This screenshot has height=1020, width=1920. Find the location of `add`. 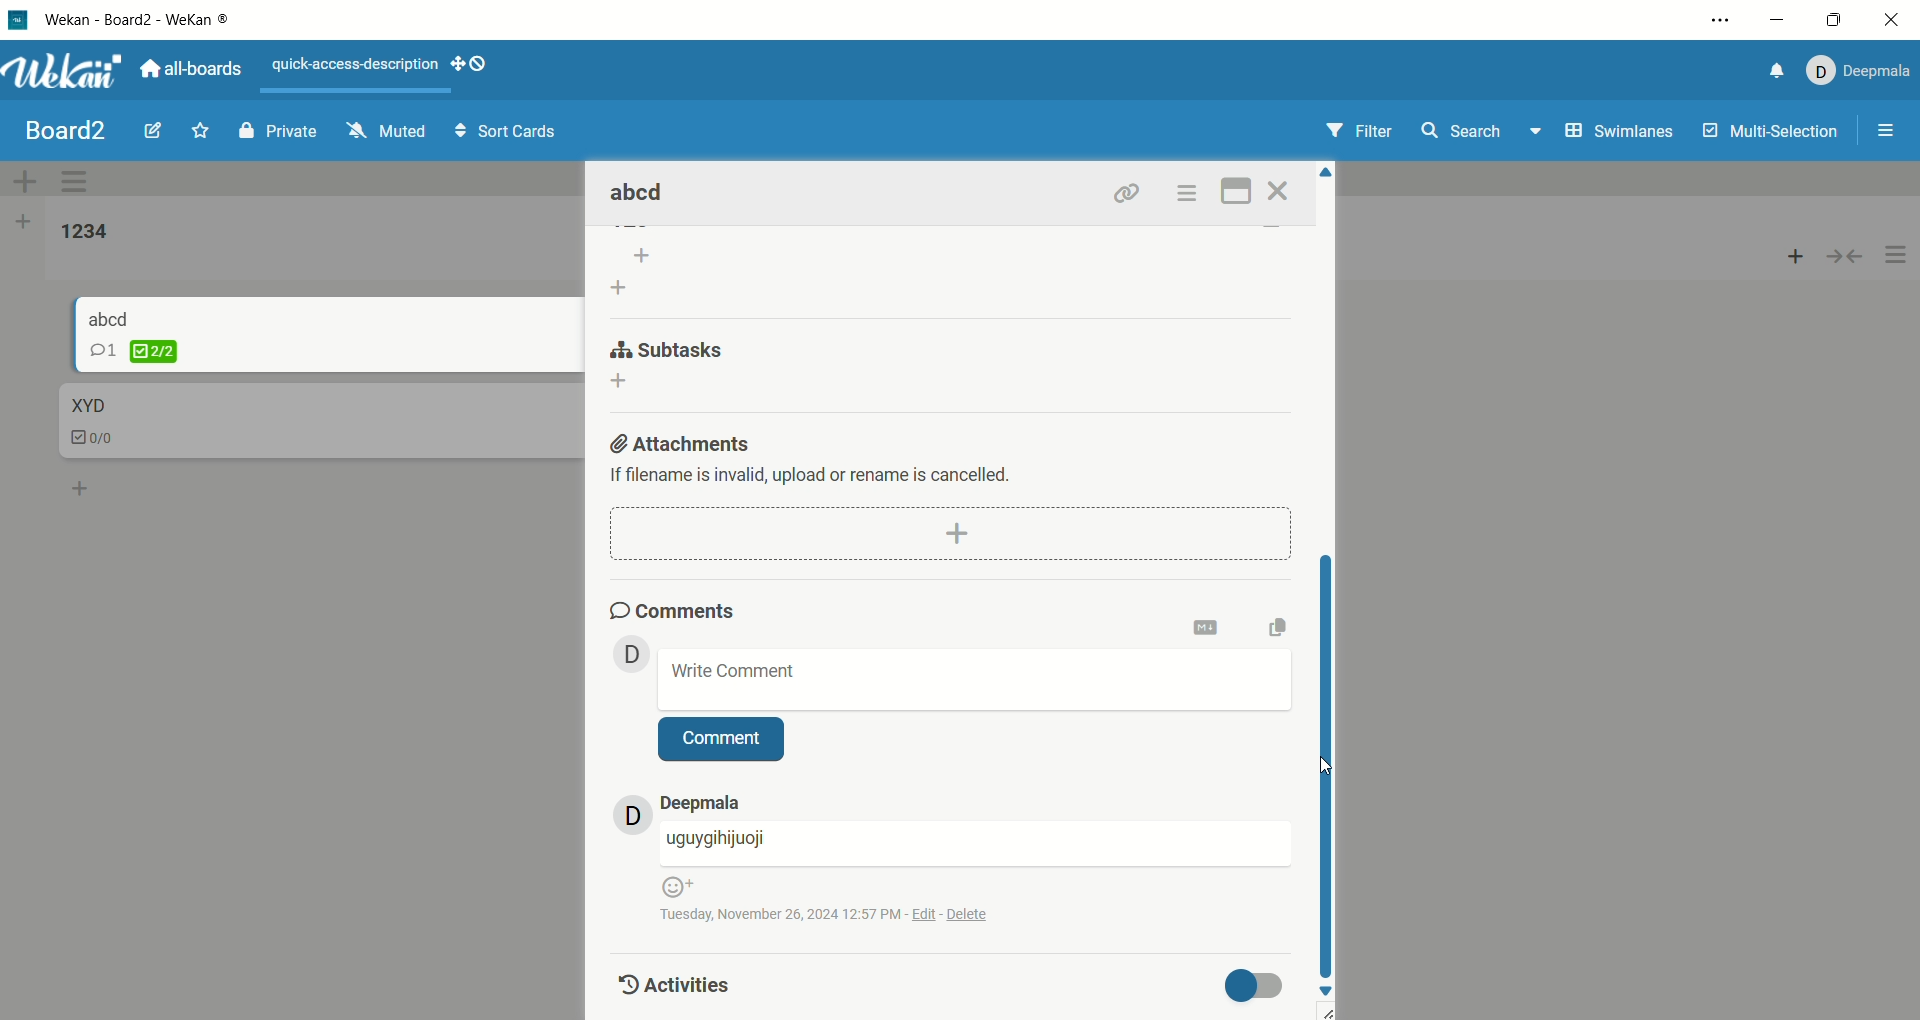

add is located at coordinates (82, 485).